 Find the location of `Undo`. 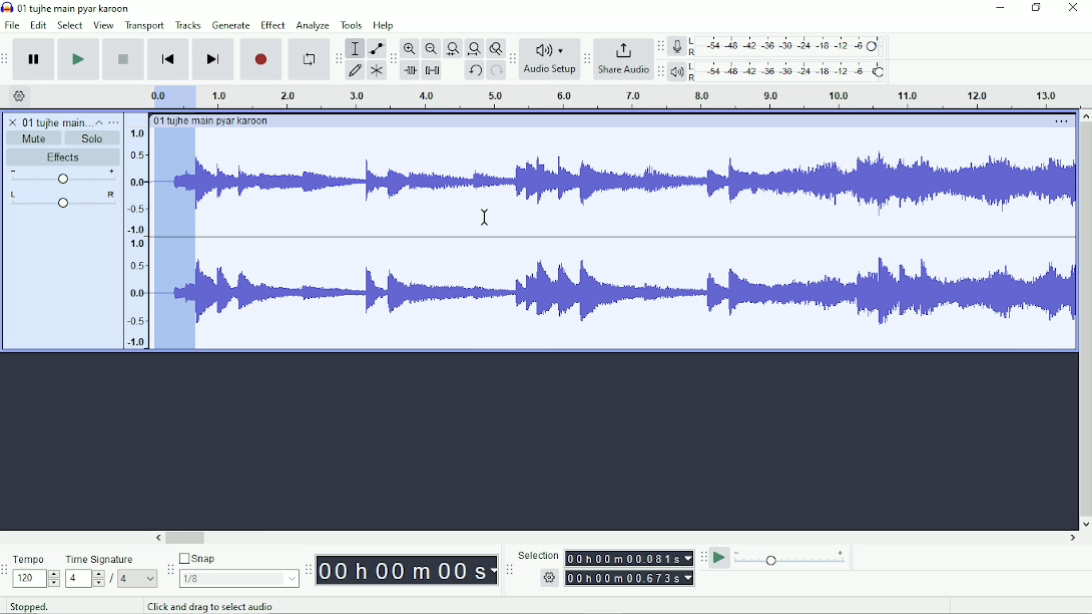

Undo is located at coordinates (475, 72).